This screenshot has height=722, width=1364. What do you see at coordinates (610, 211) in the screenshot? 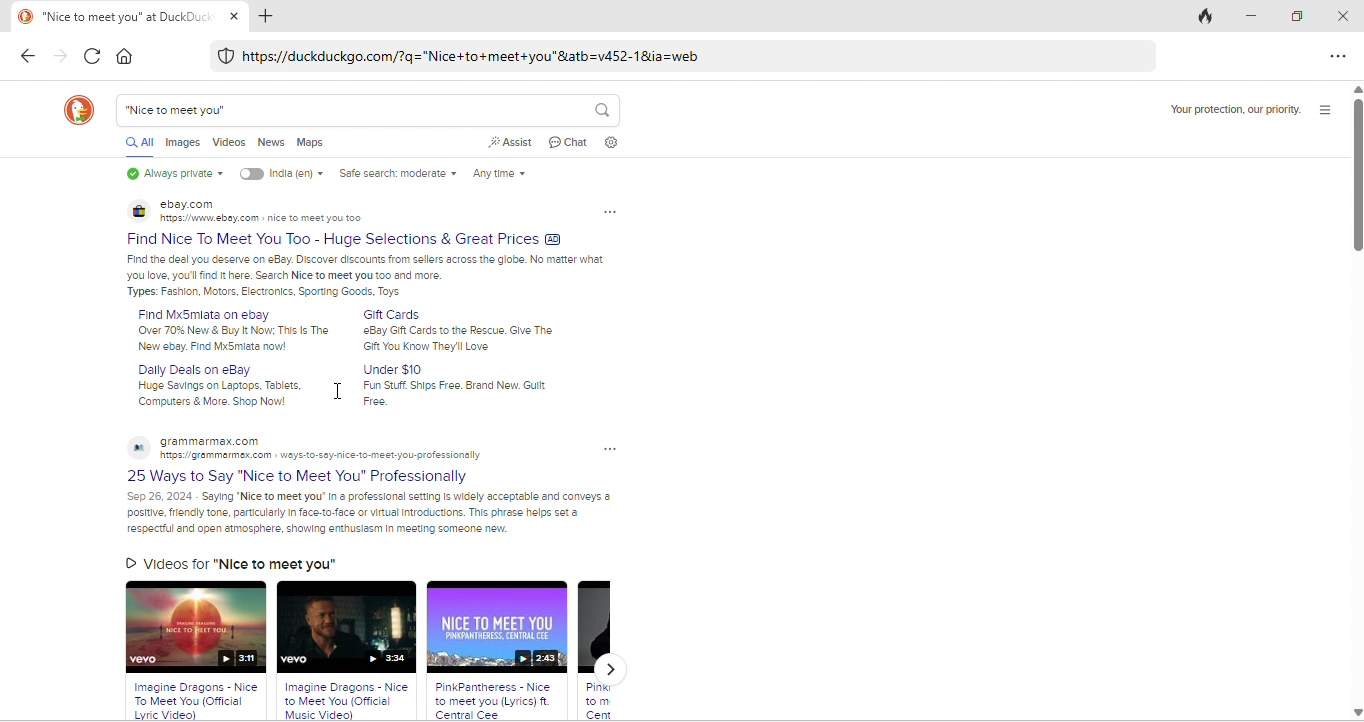
I see `More` at bounding box center [610, 211].